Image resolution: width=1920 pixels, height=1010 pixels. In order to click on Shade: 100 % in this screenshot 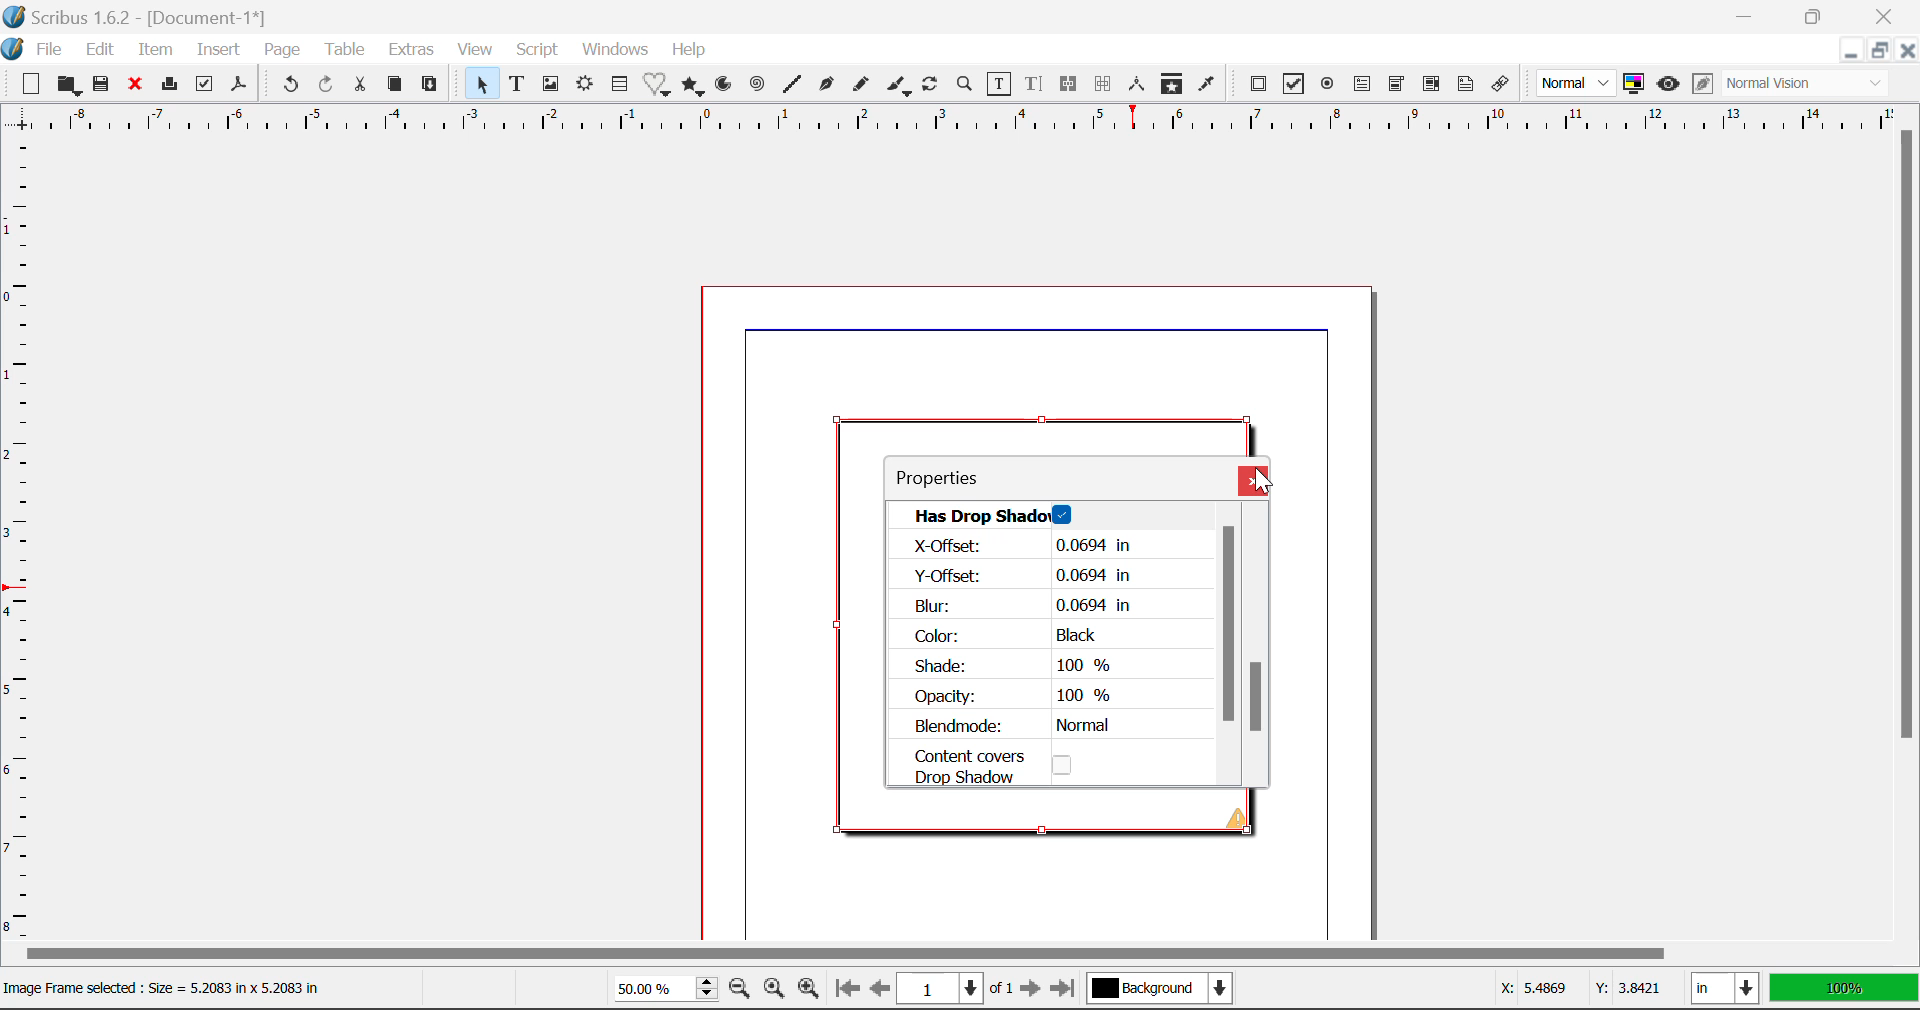, I will do `click(1014, 666)`.